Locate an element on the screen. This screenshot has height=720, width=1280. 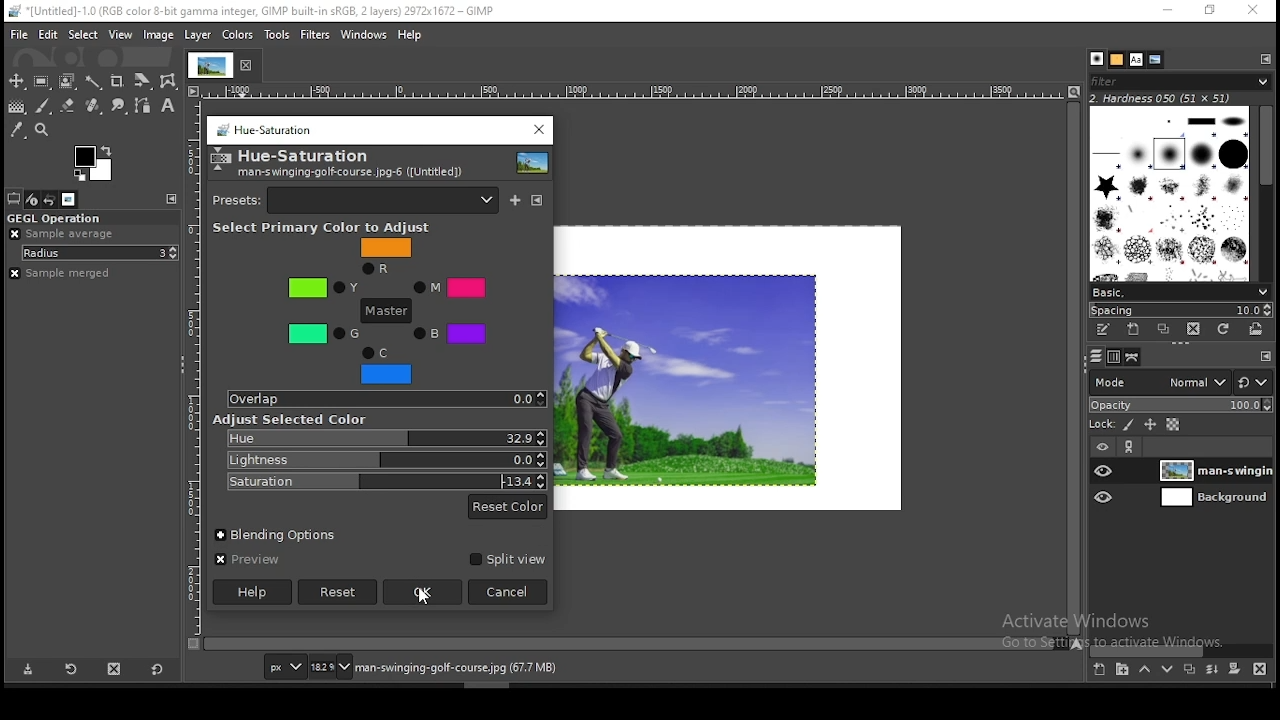
blend mode is located at coordinates (1181, 382).